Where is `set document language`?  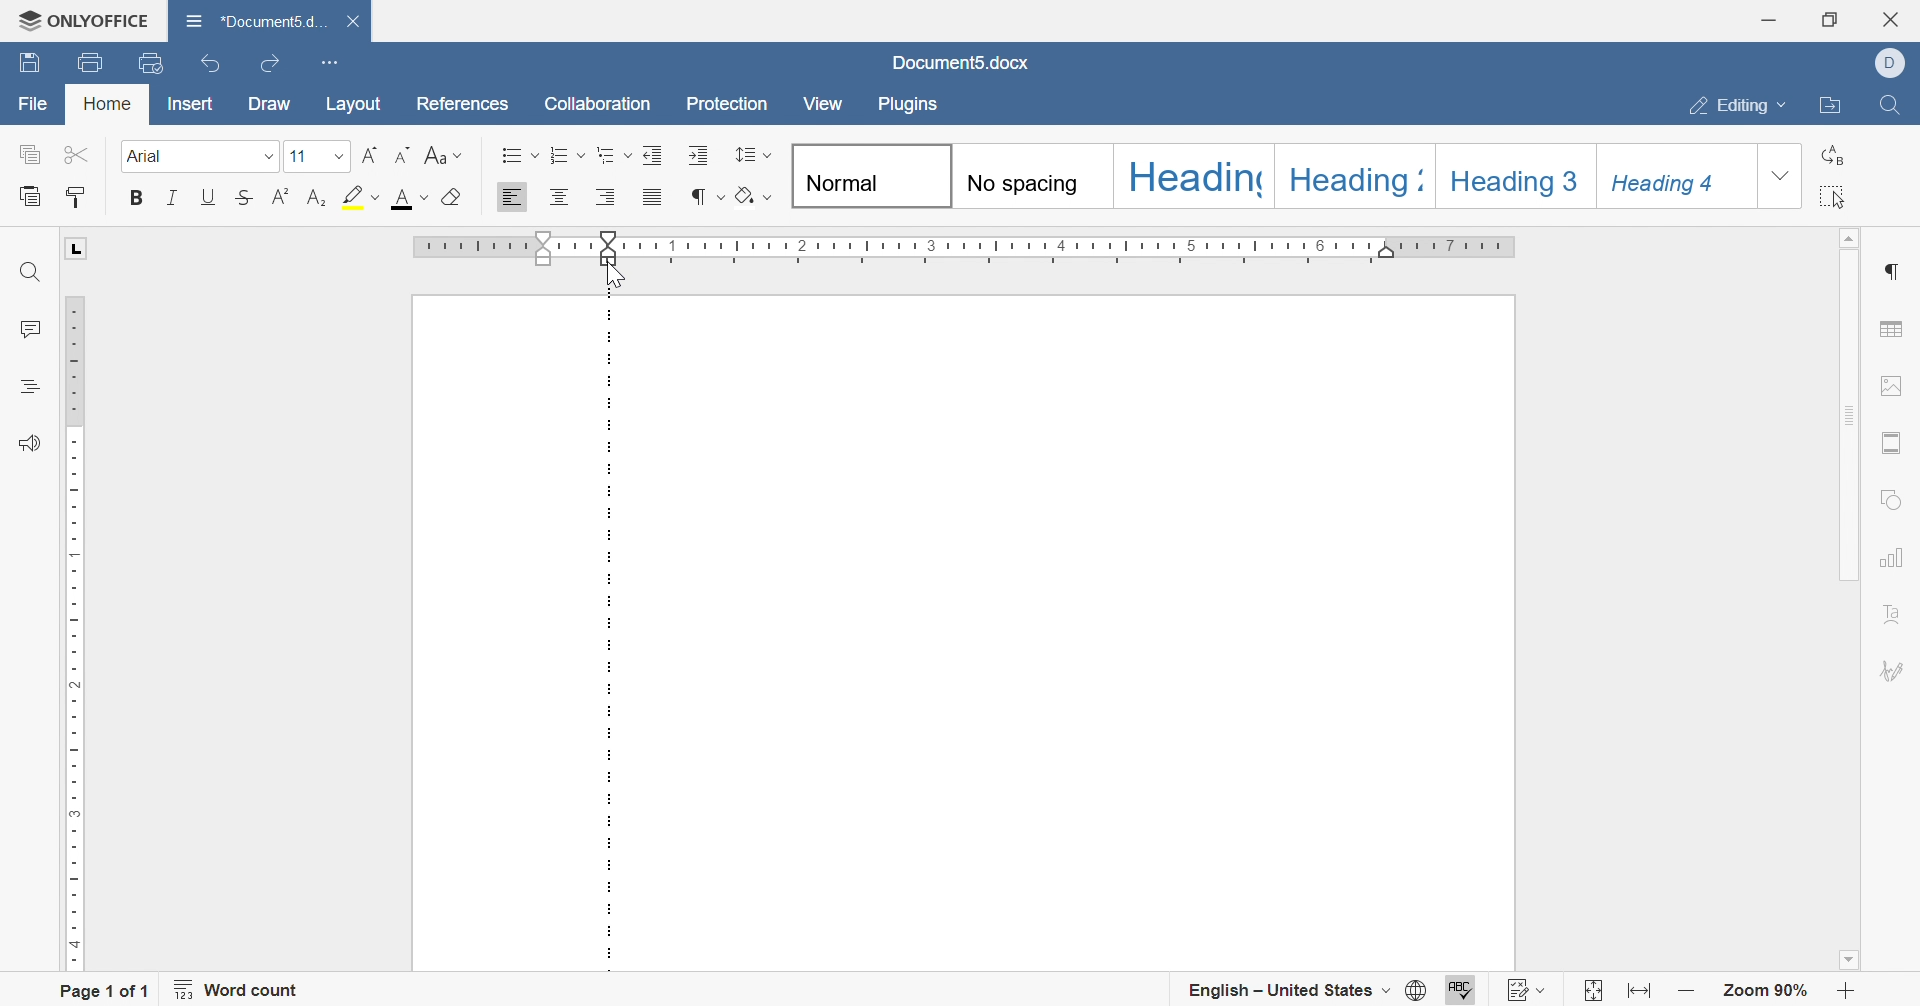 set document language is located at coordinates (1419, 989).